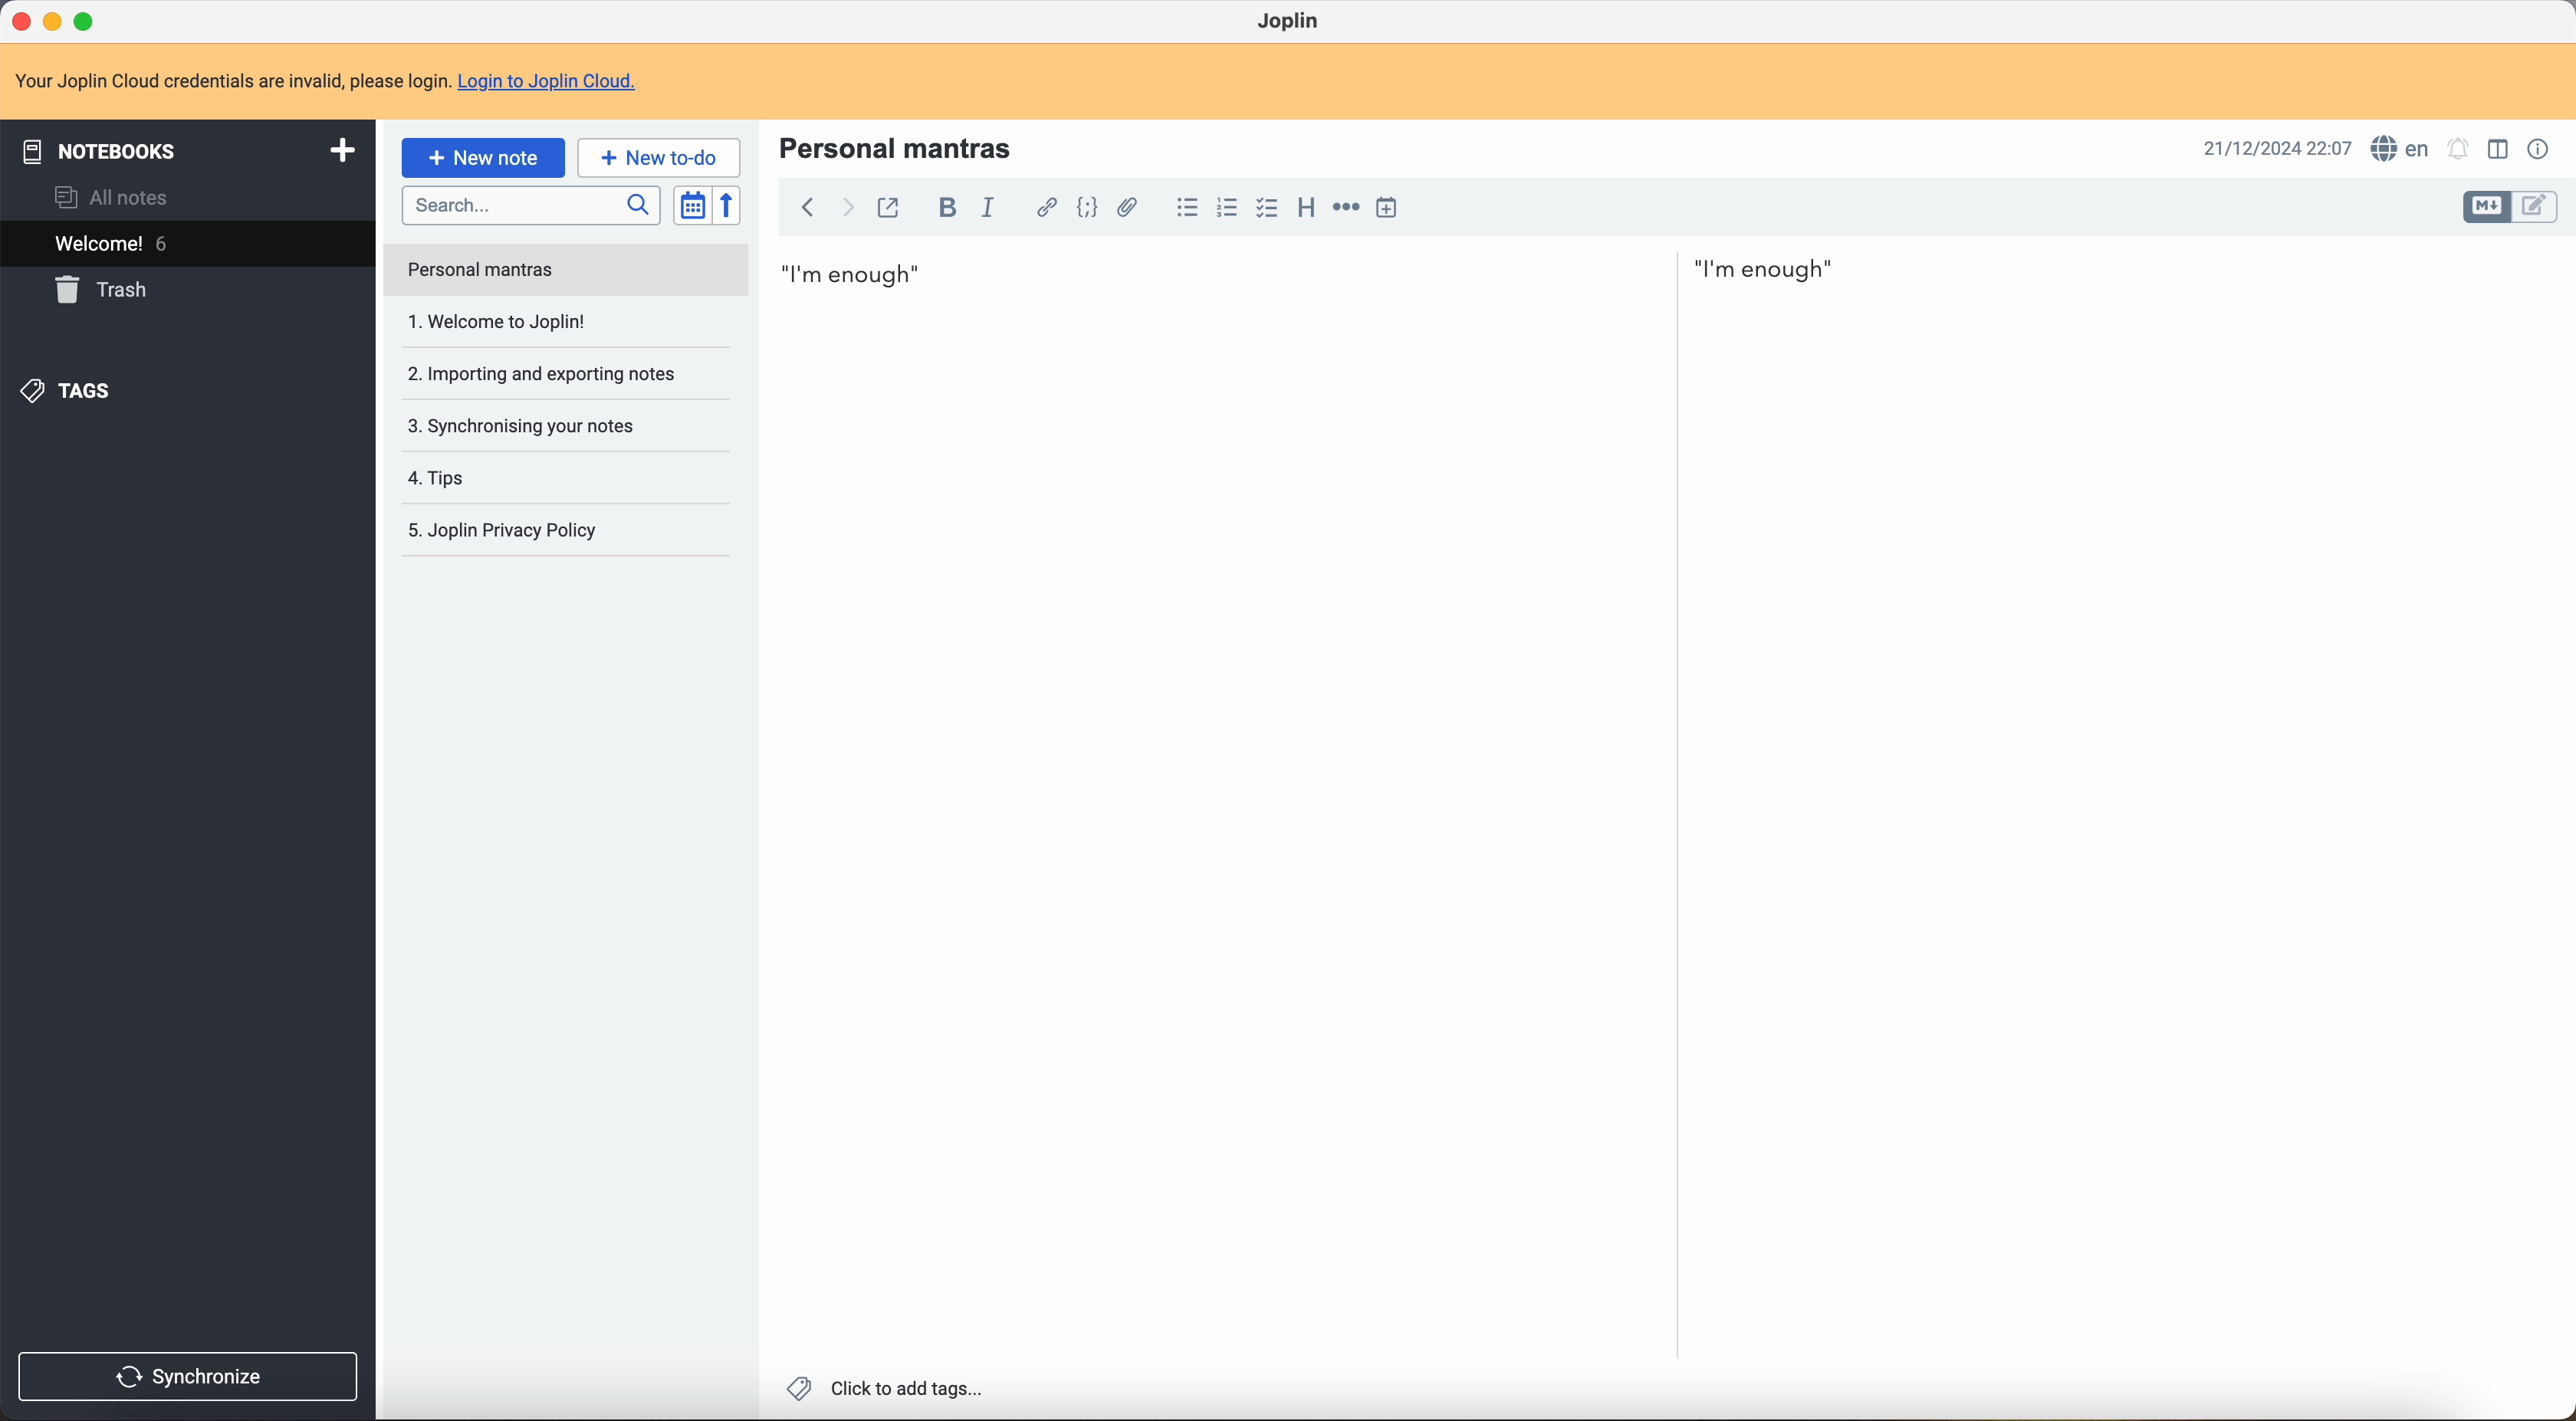 This screenshot has height=1421, width=2576. I want to click on heading, so click(1306, 211).